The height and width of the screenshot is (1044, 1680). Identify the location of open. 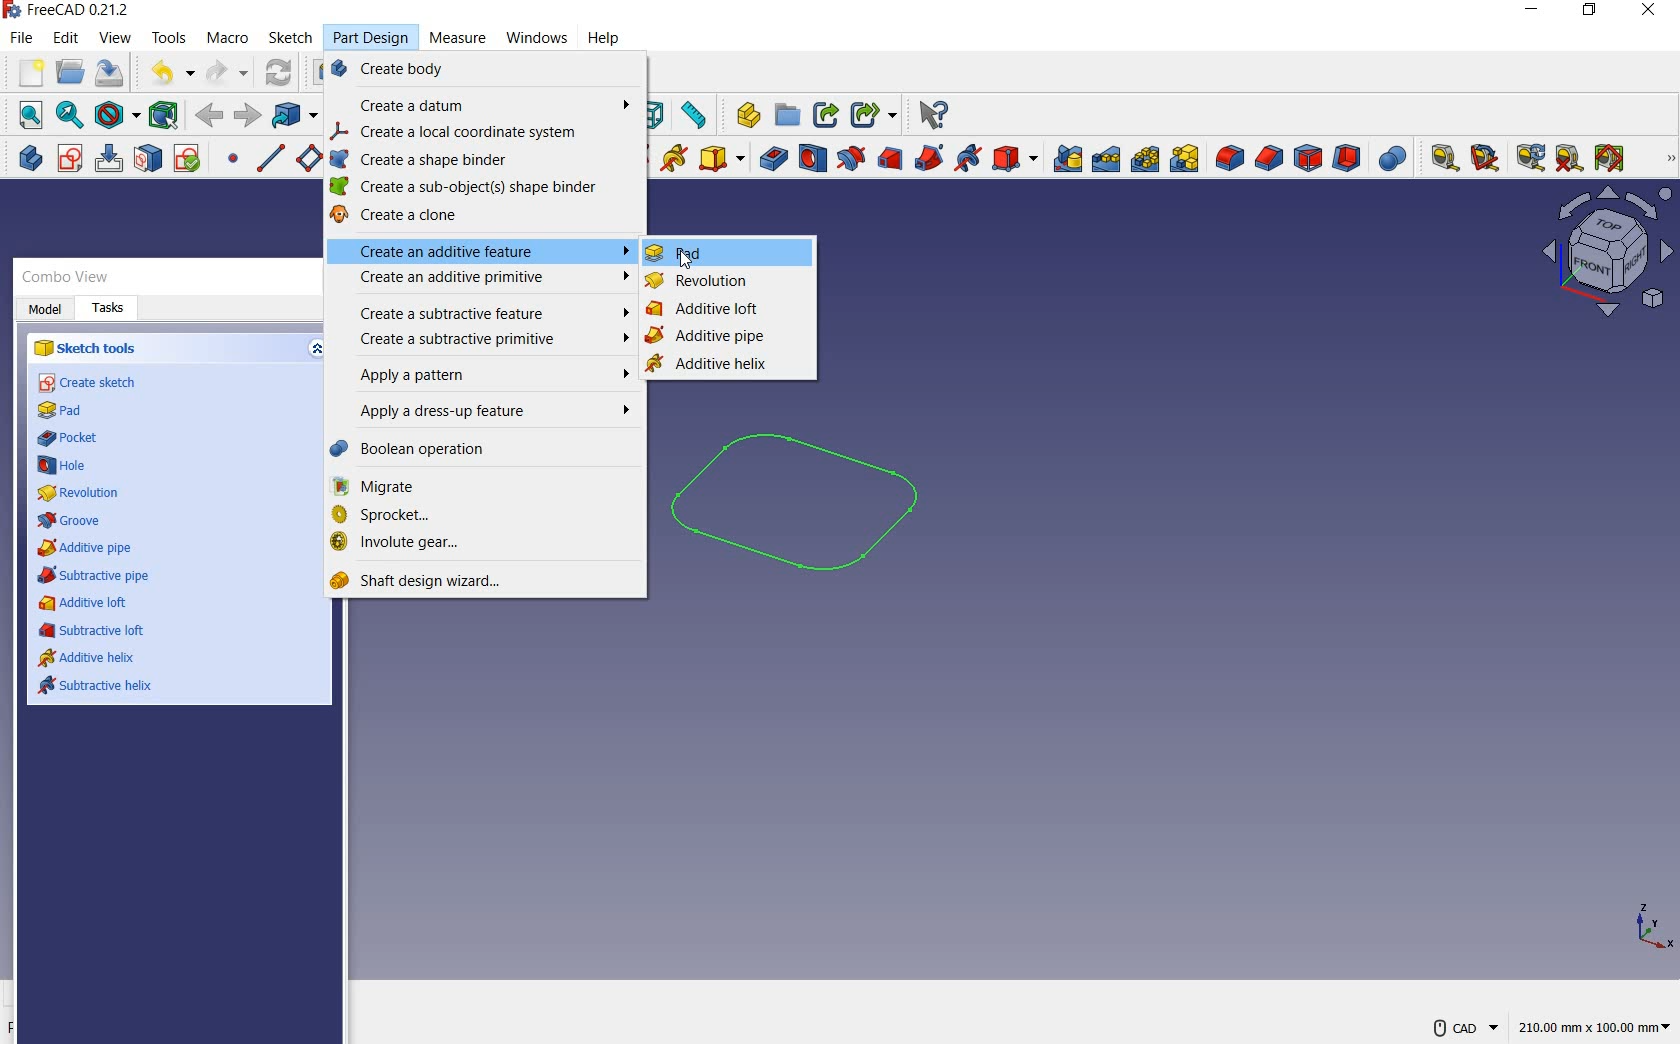
(68, 73).